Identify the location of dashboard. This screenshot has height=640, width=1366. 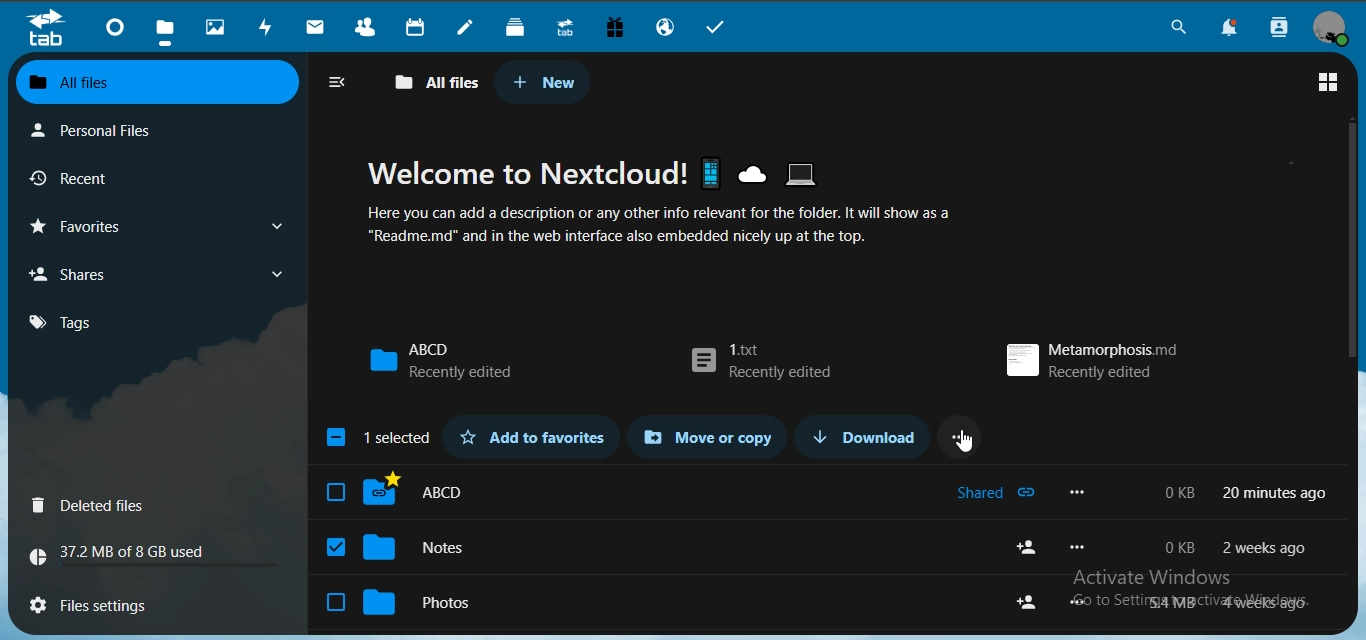
(118, 27).